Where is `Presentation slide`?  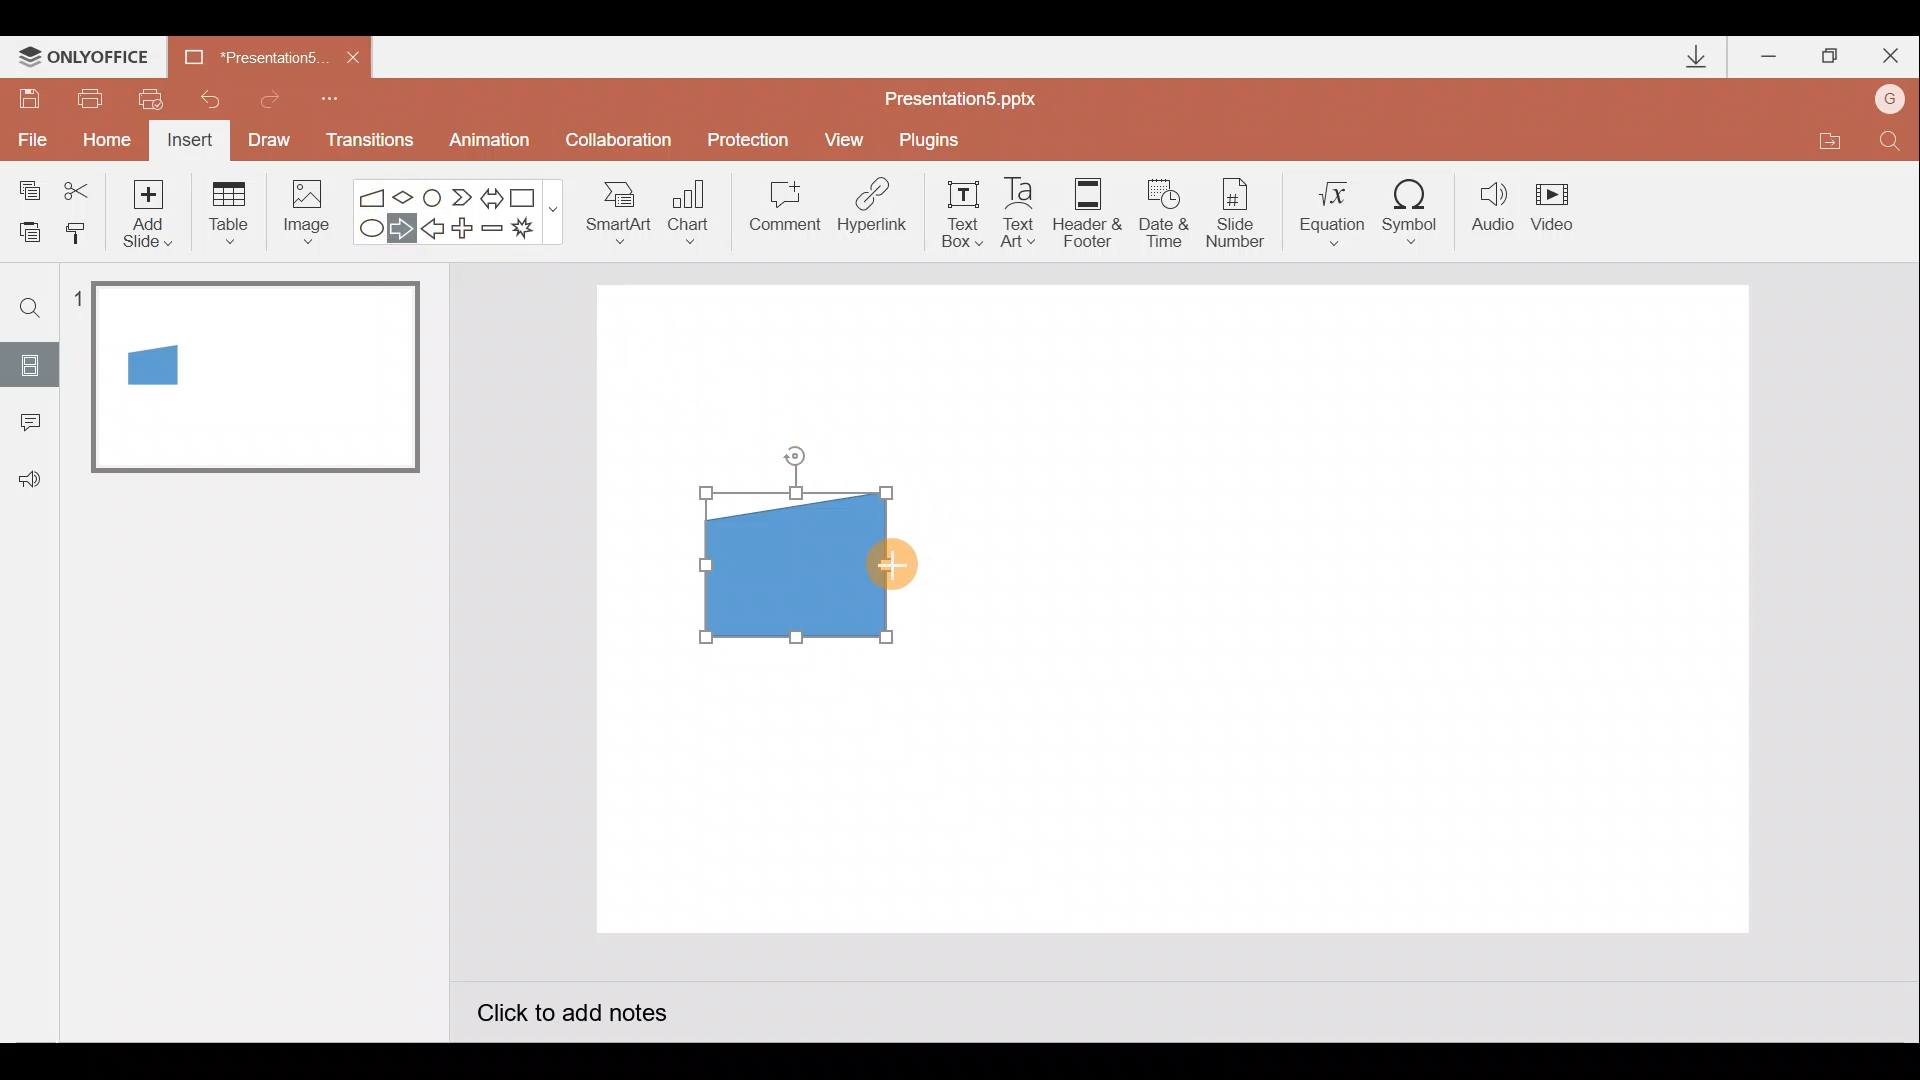
Presentation slide is located at coordinates (1368, 608).